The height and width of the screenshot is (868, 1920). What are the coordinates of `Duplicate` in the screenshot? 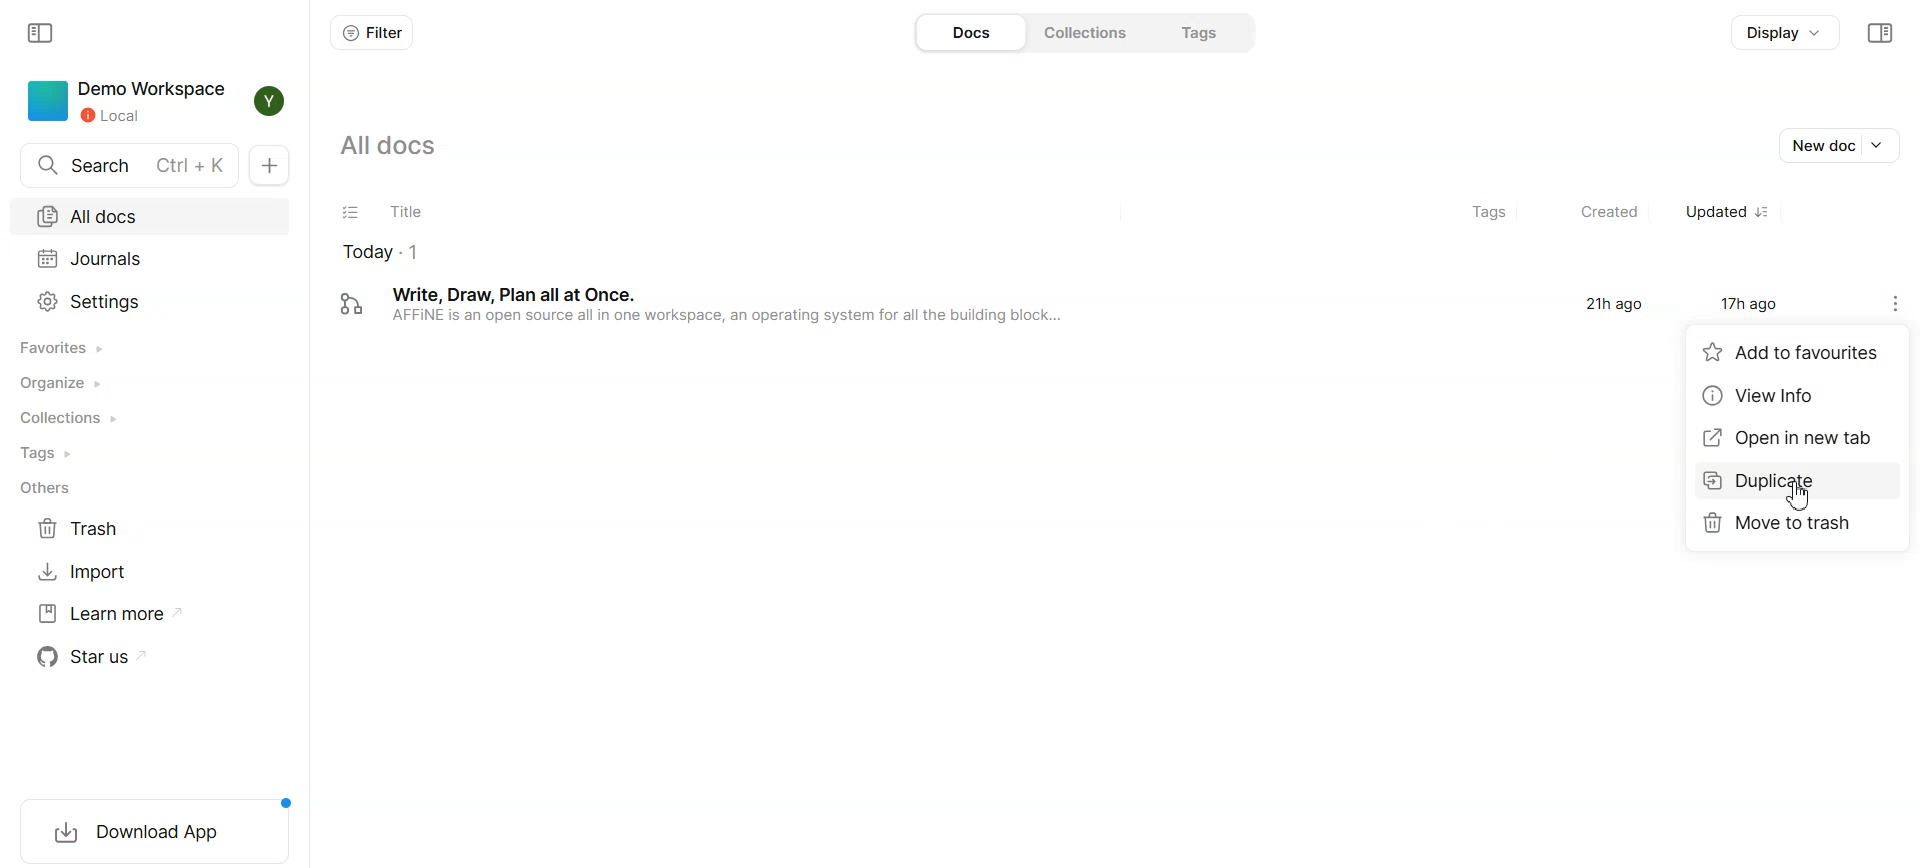 It's located at (1798, 481).